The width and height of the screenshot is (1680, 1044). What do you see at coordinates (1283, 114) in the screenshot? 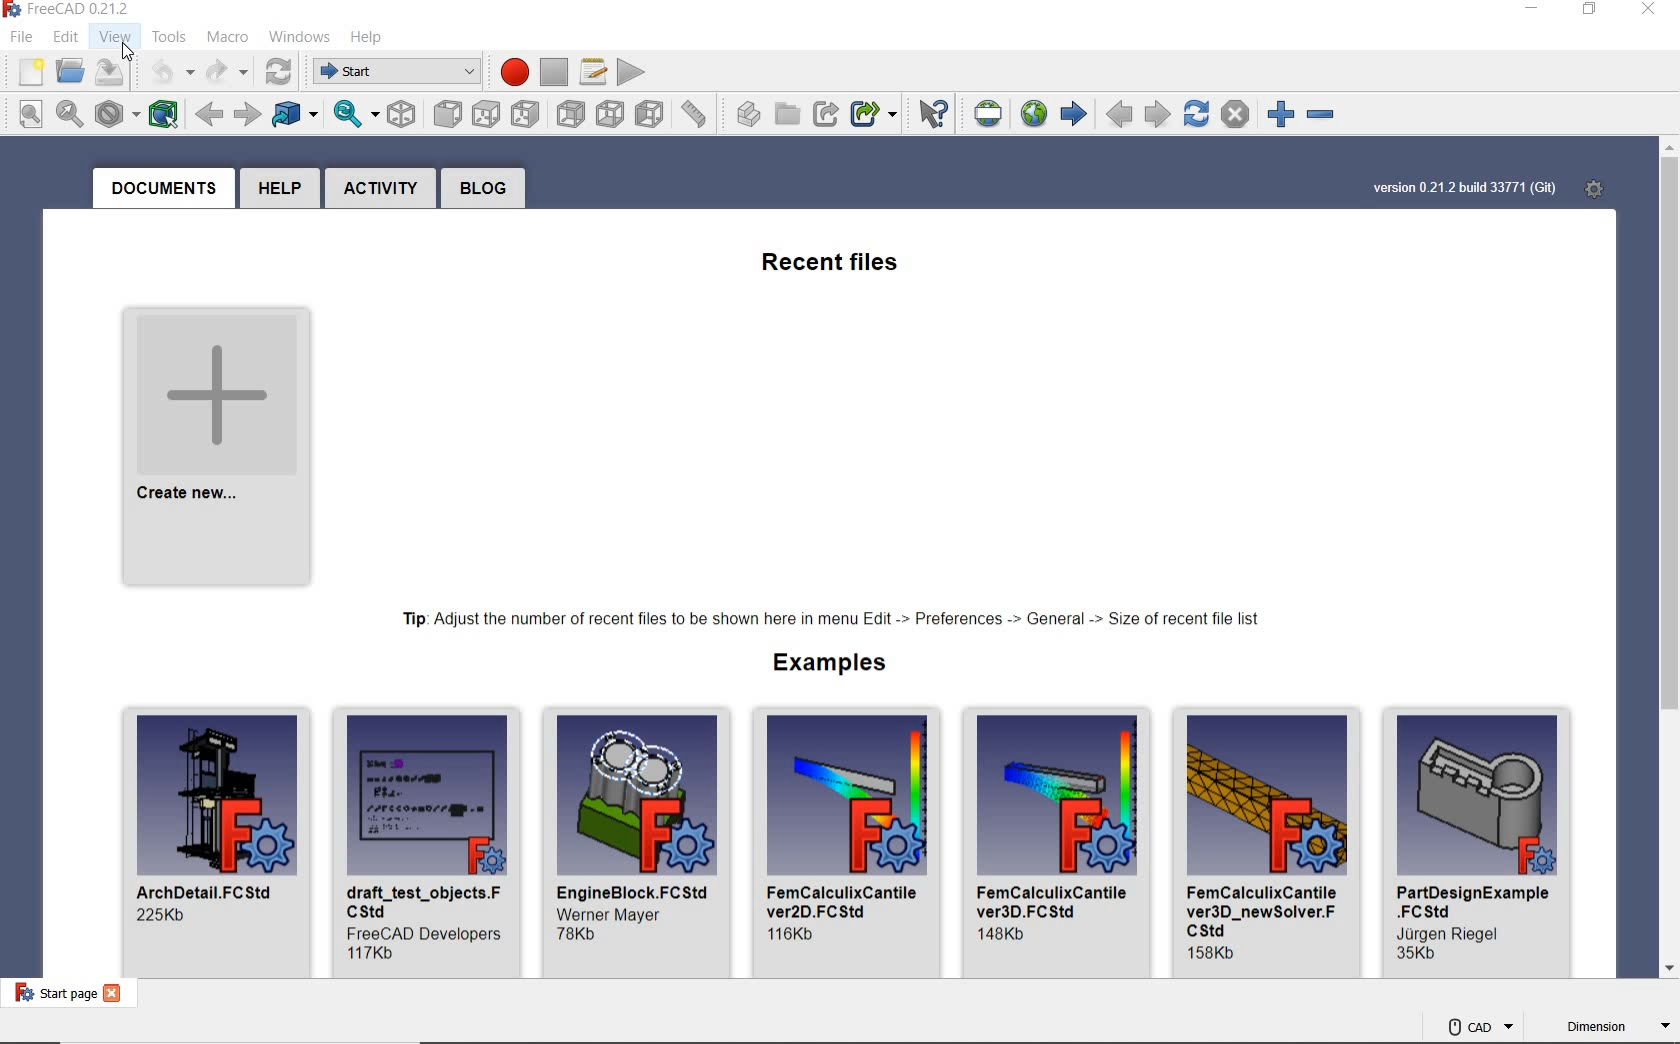
I see `zoom in` at bounding box center [1283, 114].